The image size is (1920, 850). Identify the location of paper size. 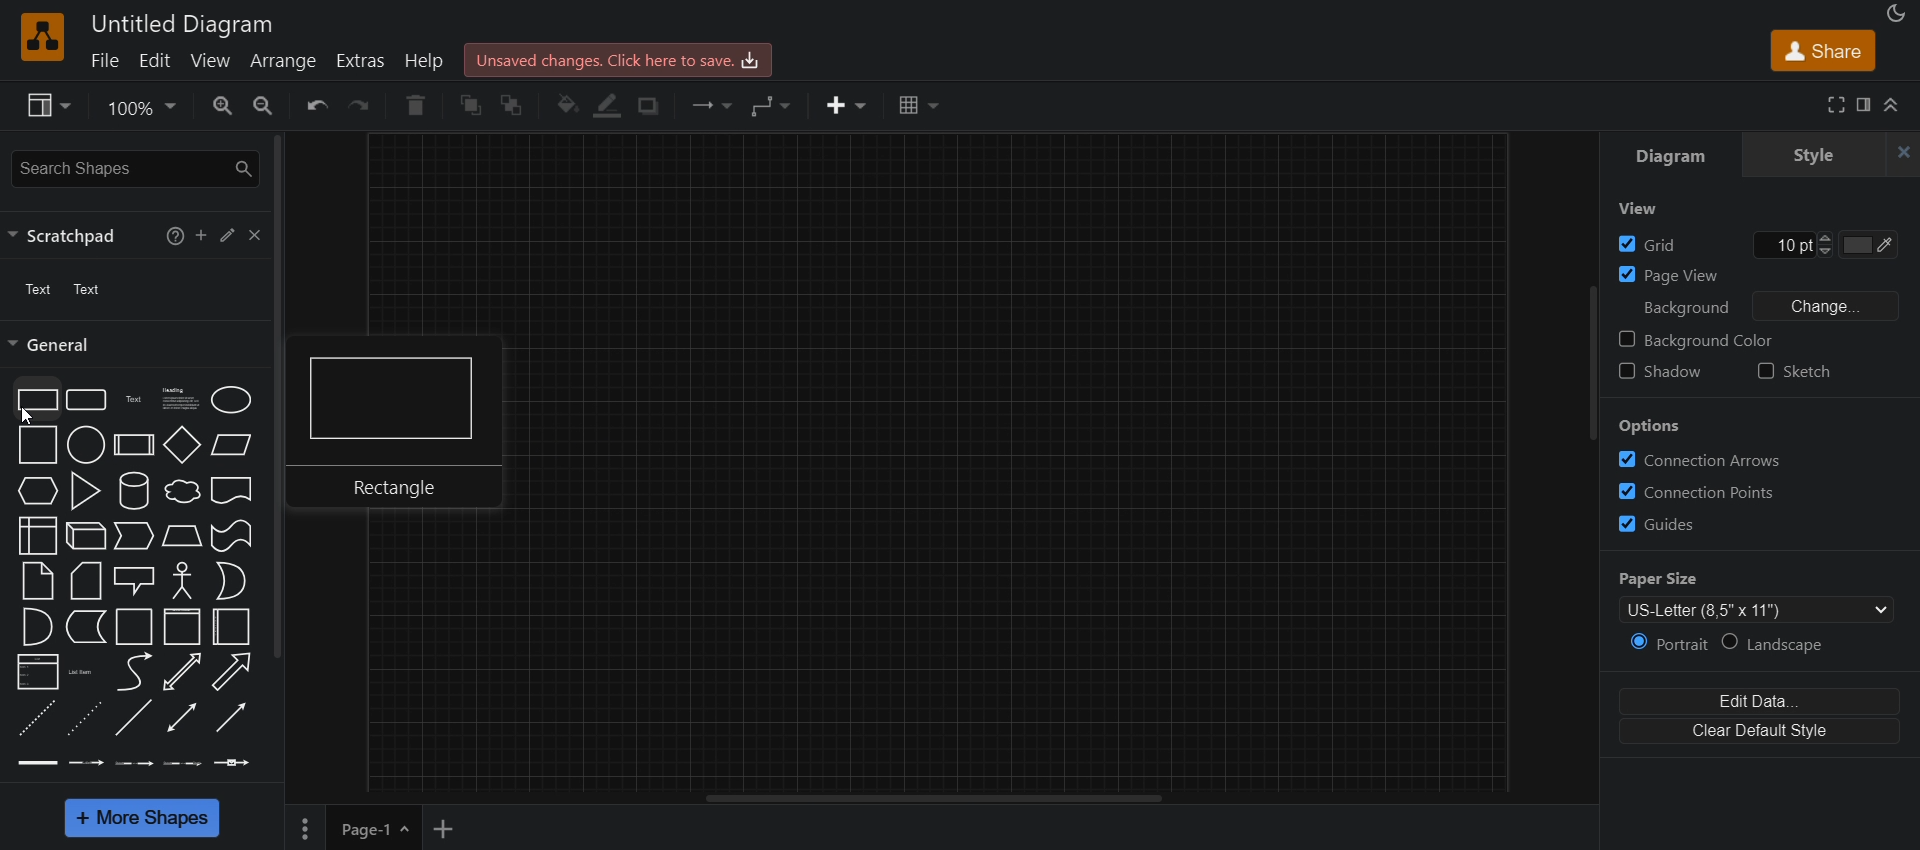
(1665, 575).